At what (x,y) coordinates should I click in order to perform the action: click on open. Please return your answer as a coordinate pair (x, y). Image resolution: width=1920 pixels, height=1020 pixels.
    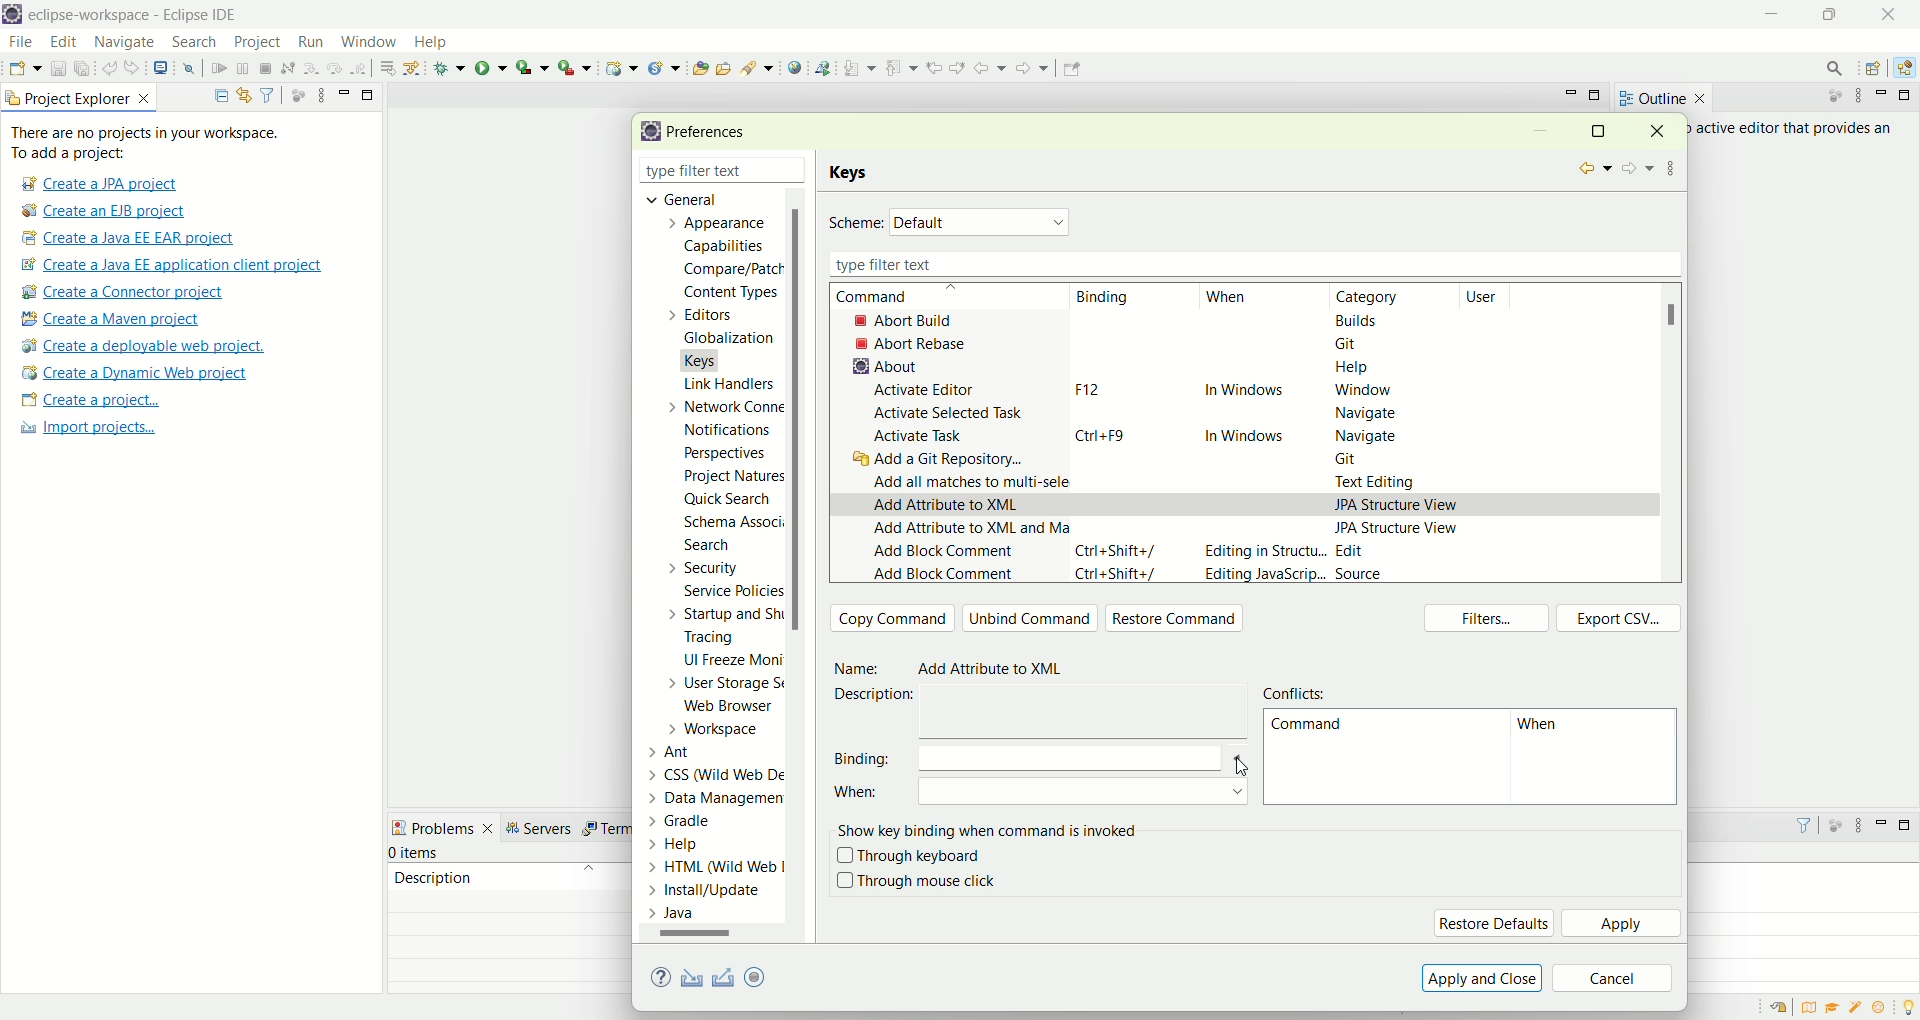
    Looking at the image, I should click on (25, 71).